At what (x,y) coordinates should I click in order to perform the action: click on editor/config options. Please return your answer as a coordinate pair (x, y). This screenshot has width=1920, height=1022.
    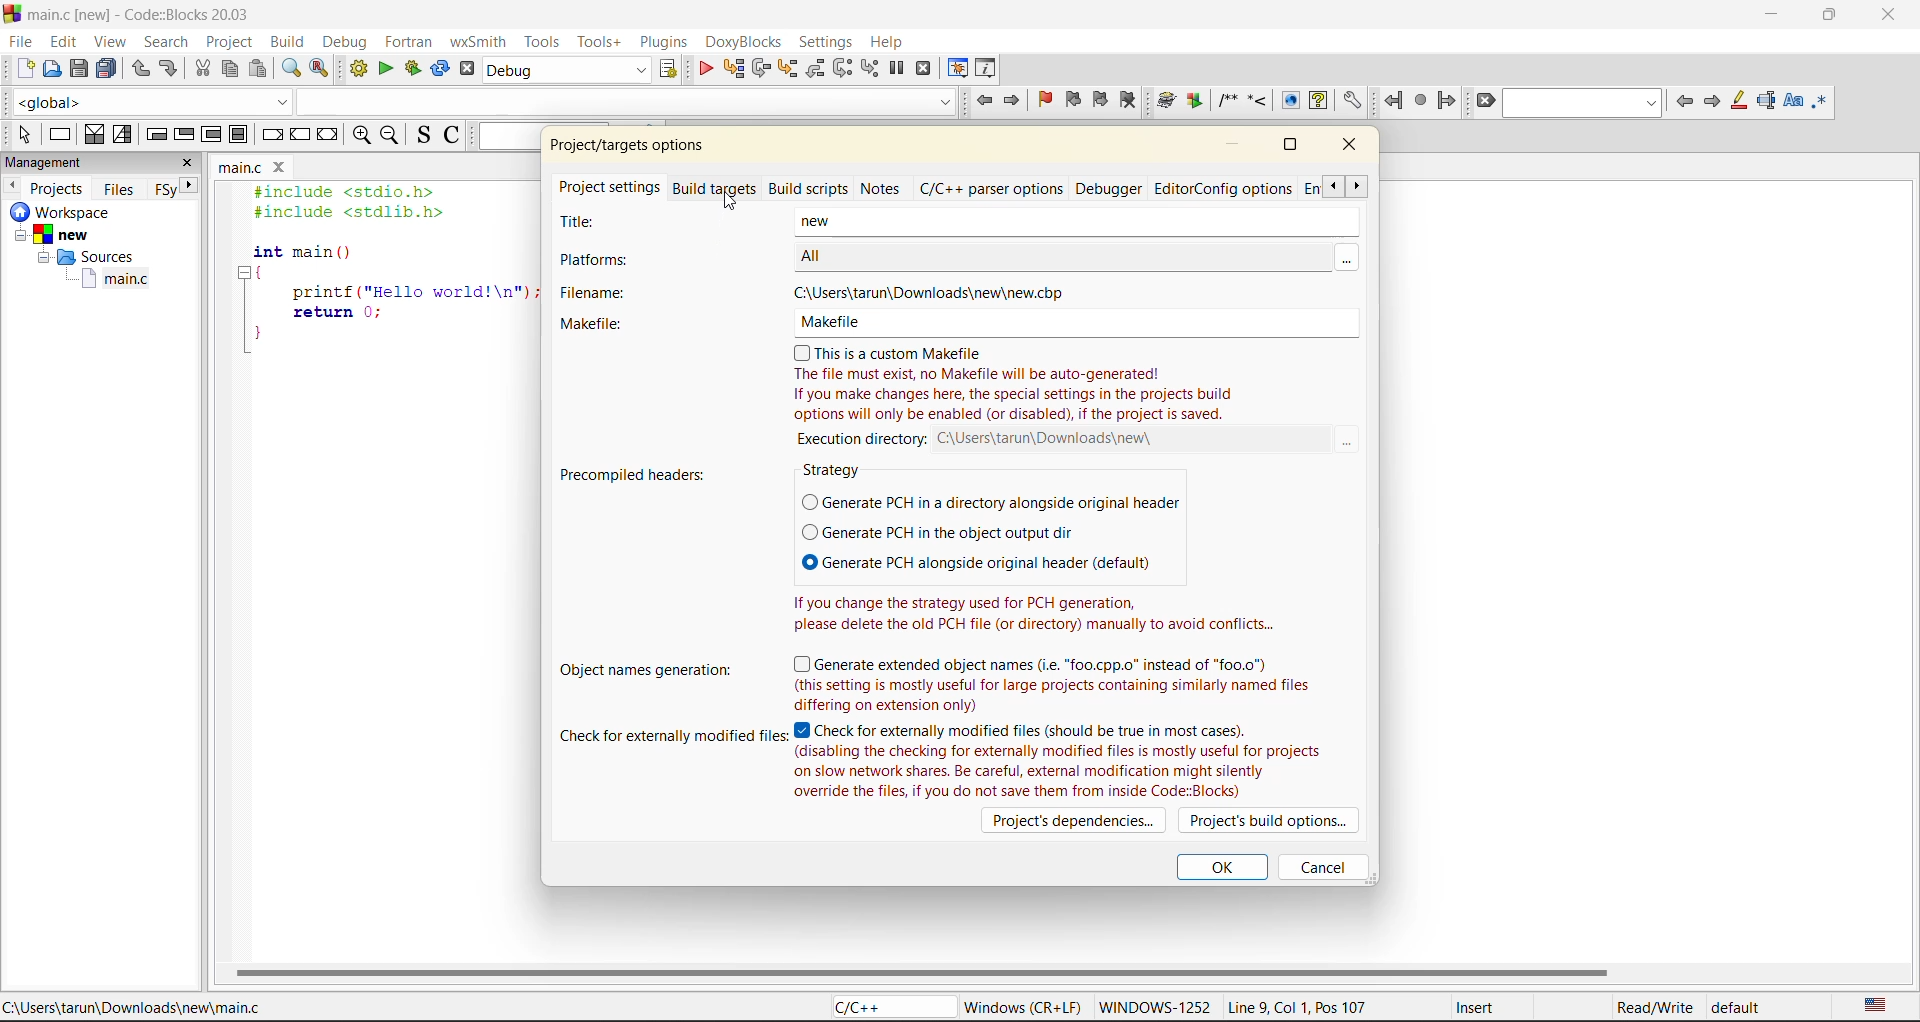
    Looking at the image, I should click on (1223, 190).